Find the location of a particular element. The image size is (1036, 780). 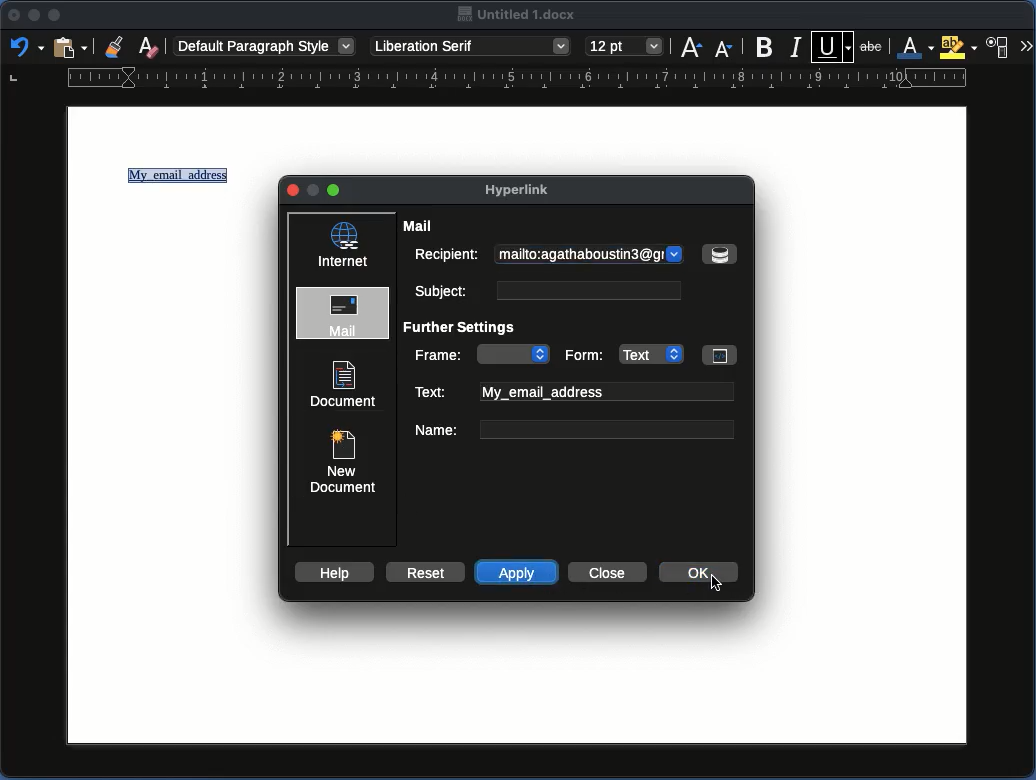

Clear formatting is located at coordinates (150, 45).